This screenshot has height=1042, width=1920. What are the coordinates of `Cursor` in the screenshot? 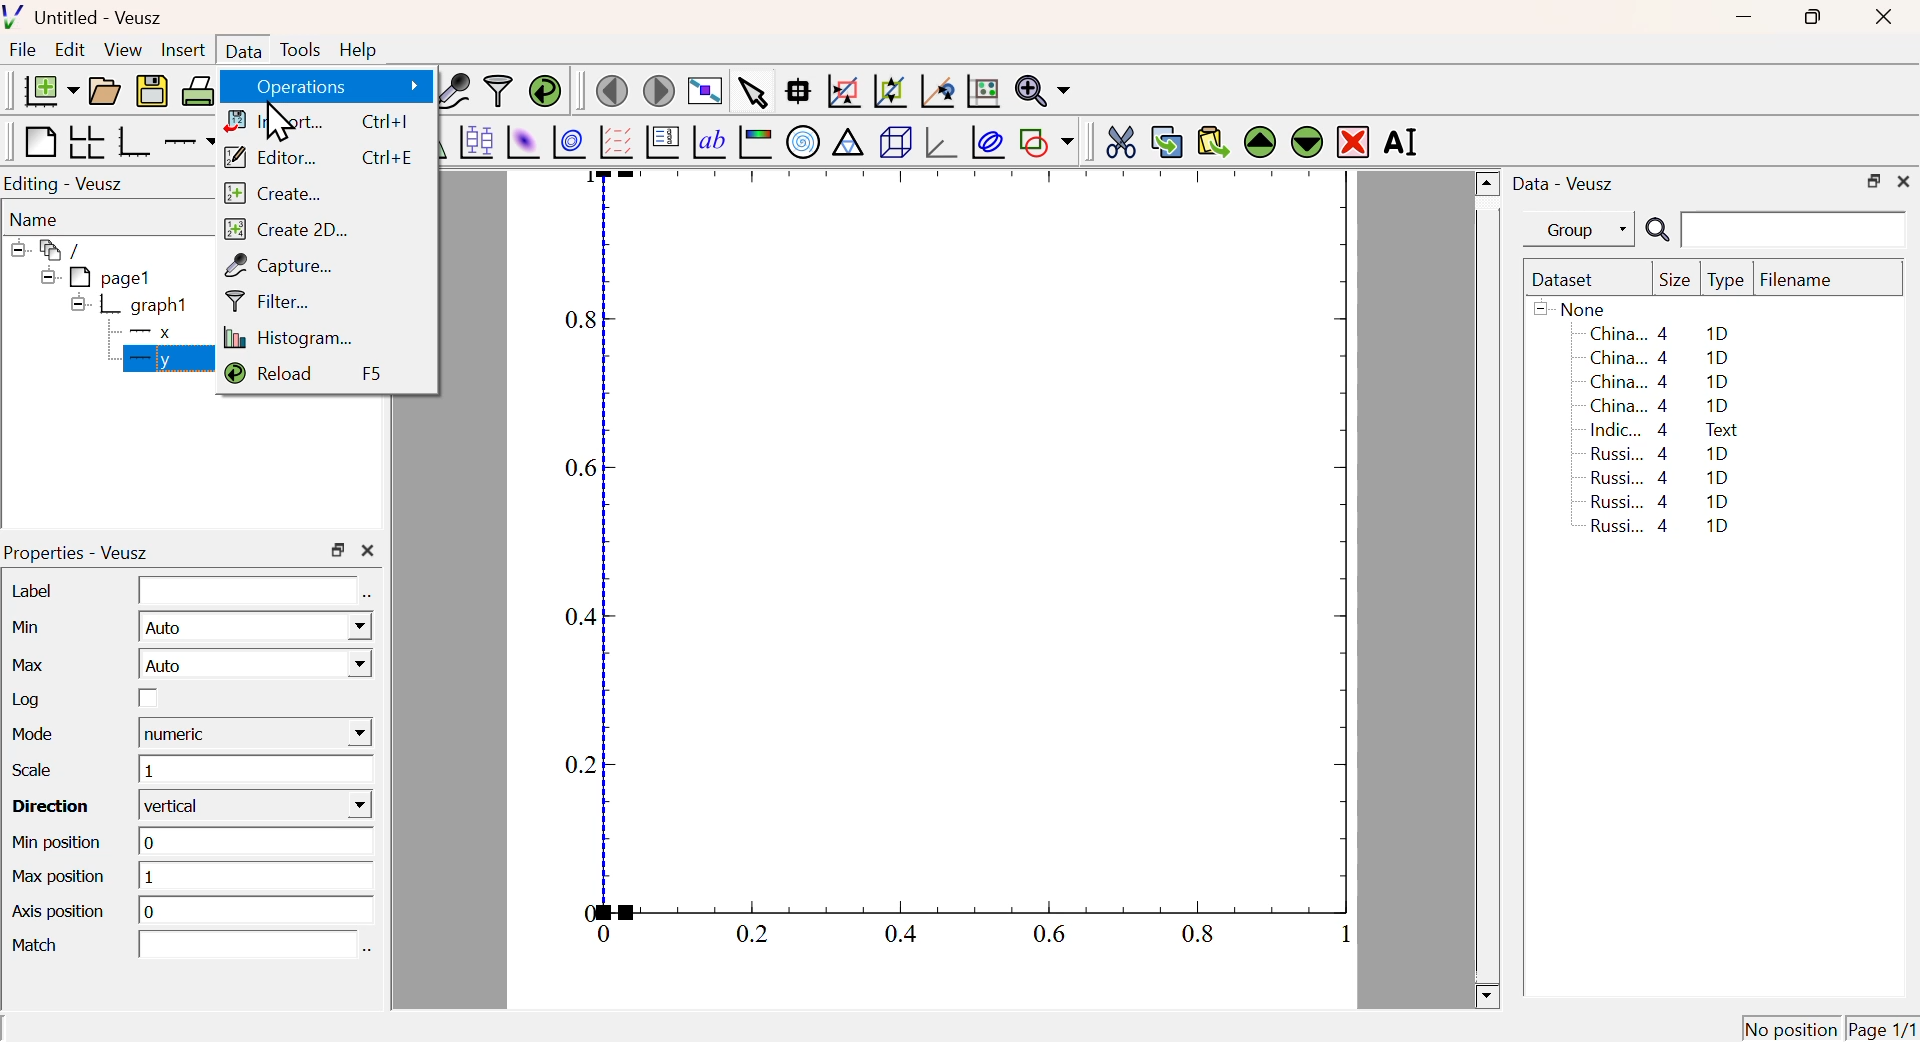 It's located at (280, 123).